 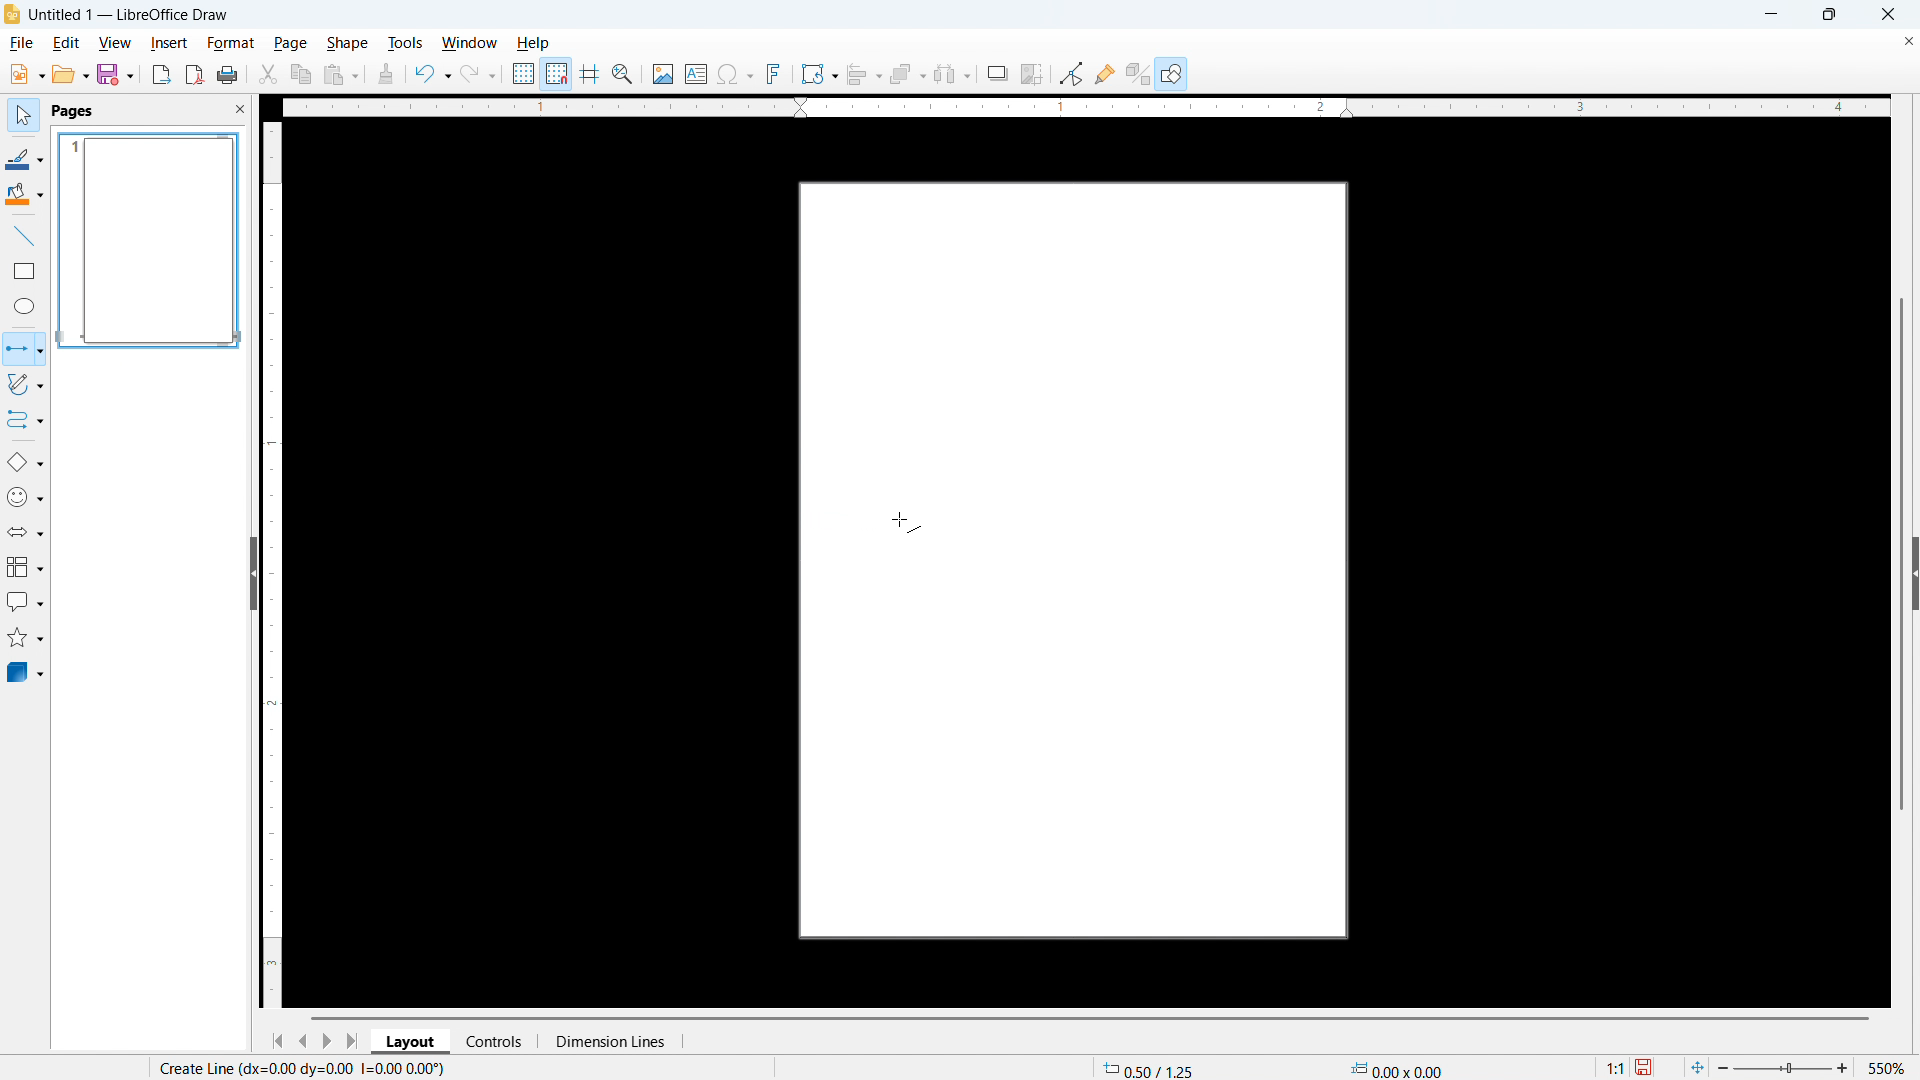 I want to click on Symbol shapes , so click(x=25, y=497).